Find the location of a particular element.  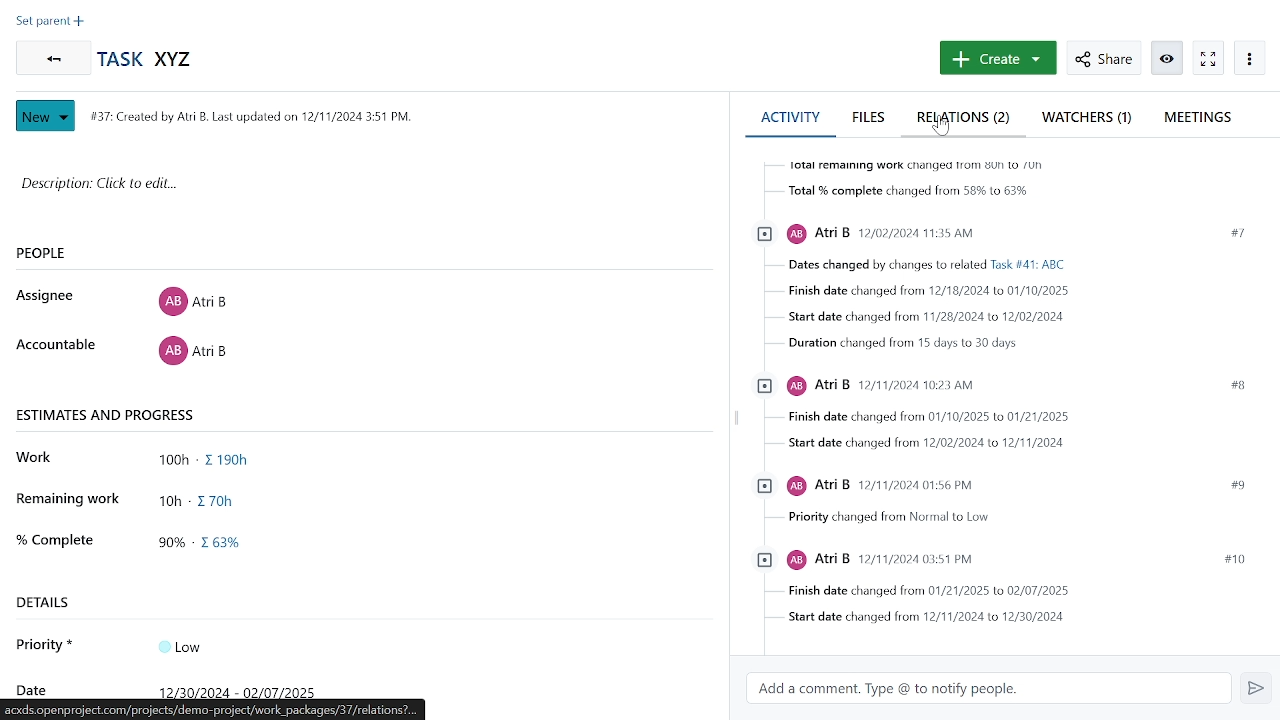

assignee is located at coordinates (50, 296).